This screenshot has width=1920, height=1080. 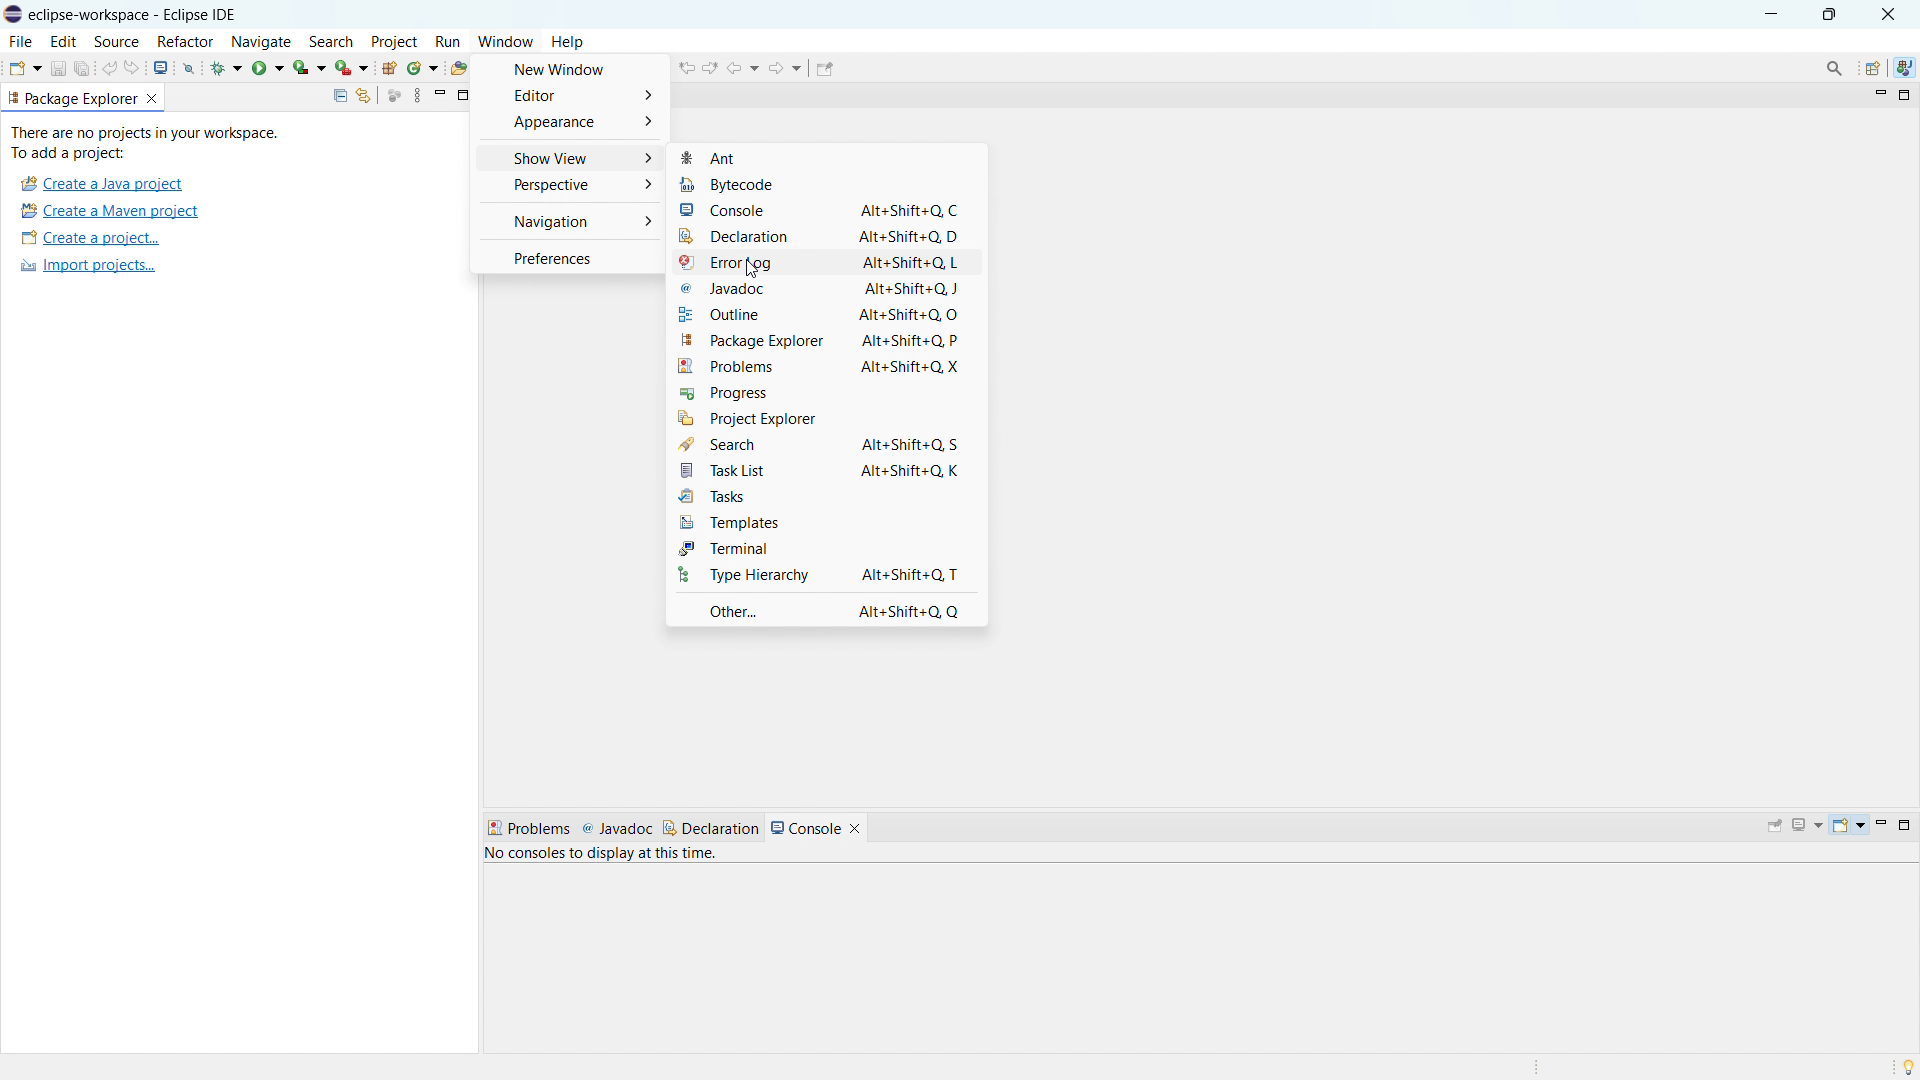 I want to click on next edit location, so click(x=711, y=67).